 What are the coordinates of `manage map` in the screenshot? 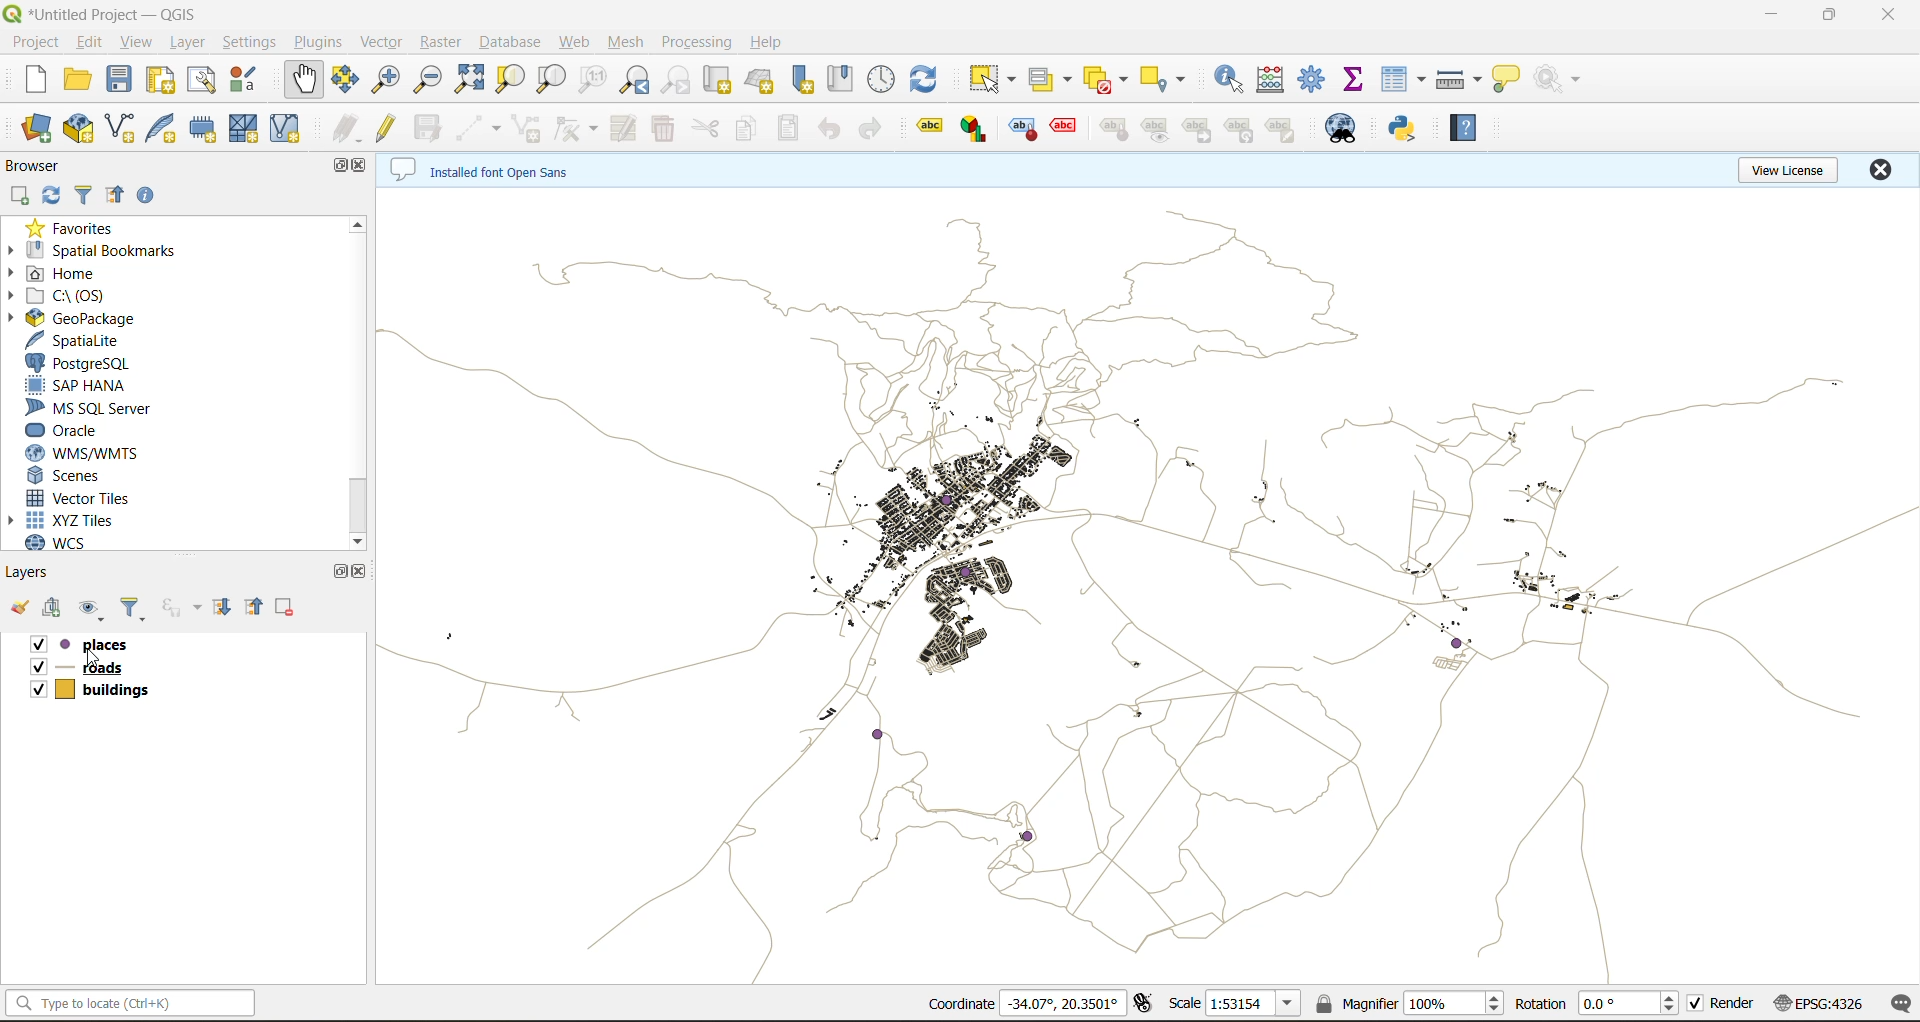 It's located at (90, 607).